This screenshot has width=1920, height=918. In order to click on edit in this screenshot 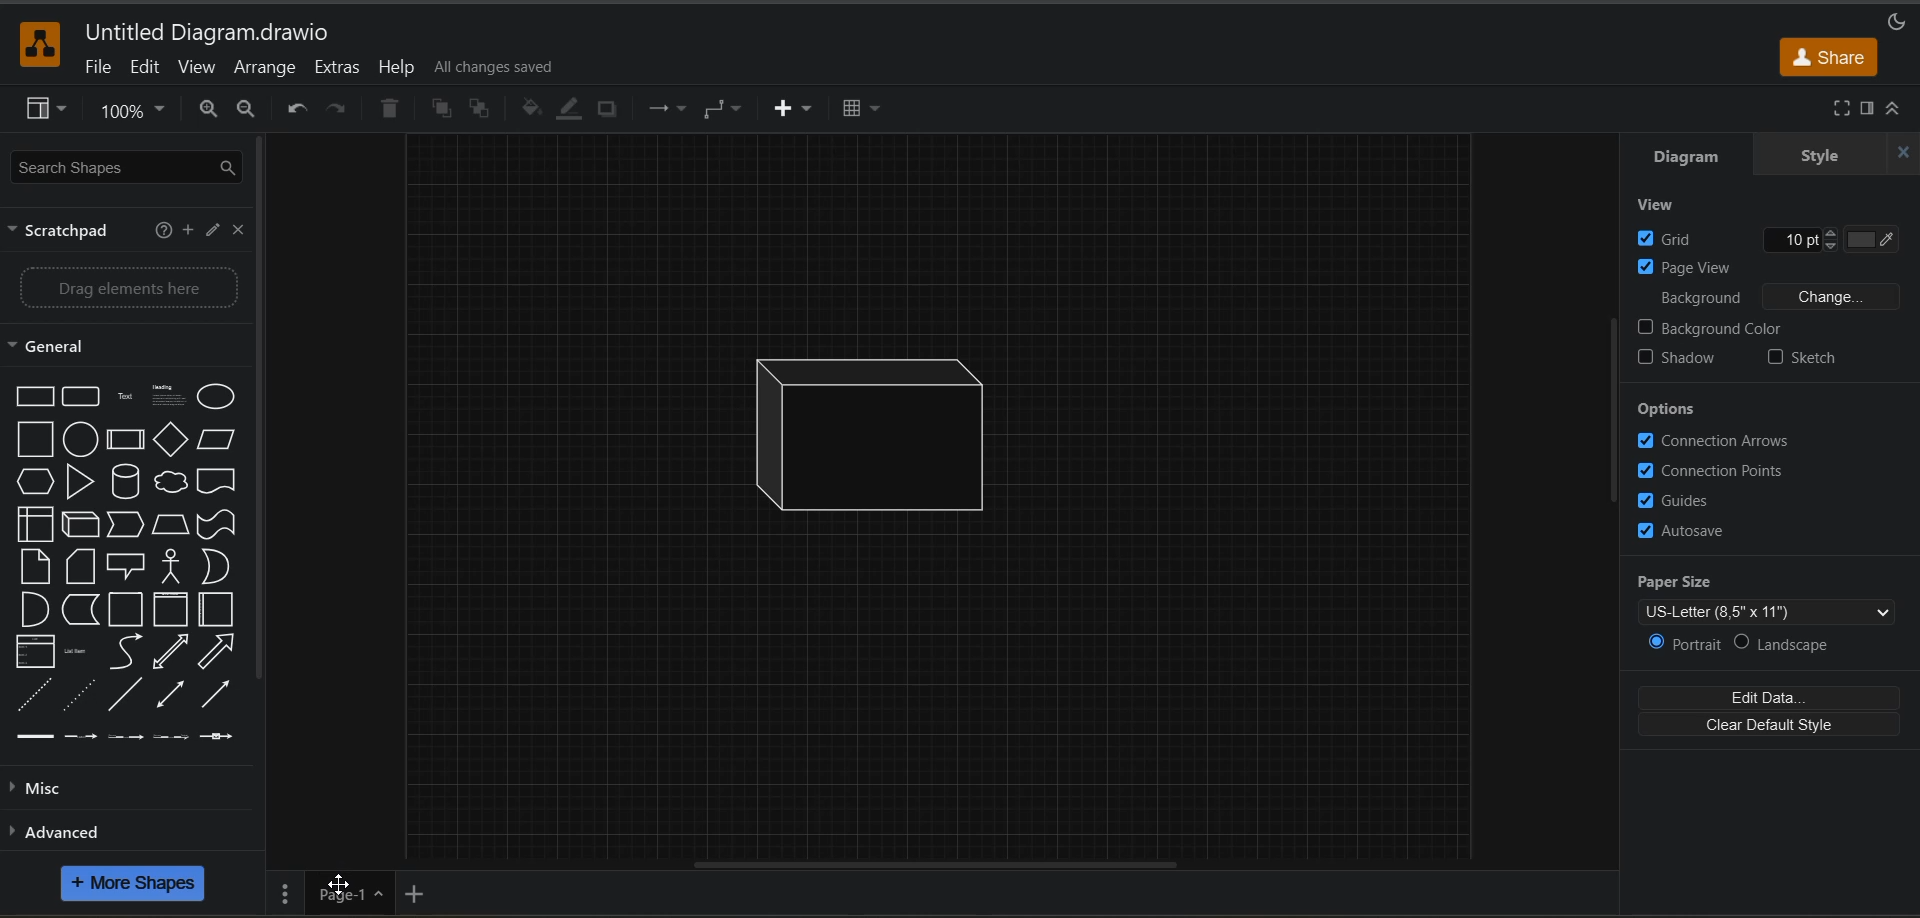, I will do `click(150, 70)`.